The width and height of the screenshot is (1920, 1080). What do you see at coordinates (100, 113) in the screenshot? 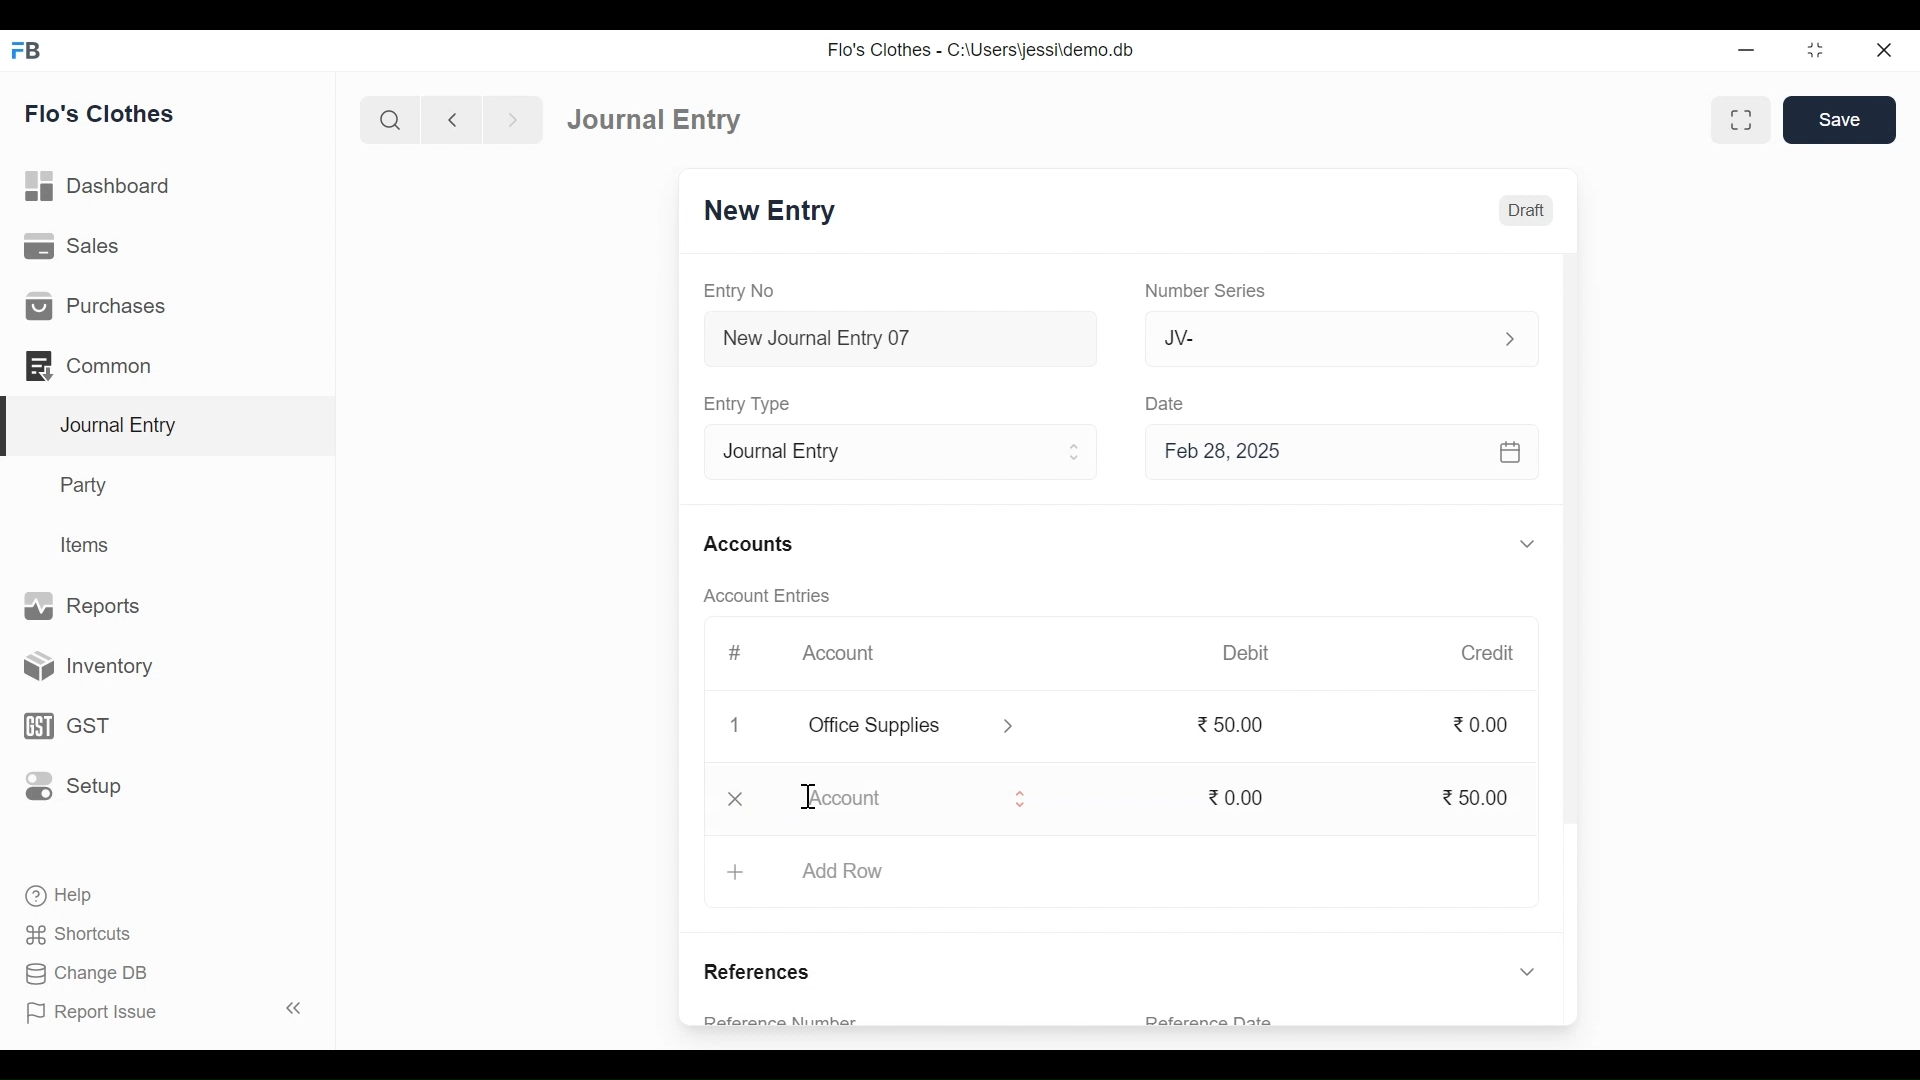
I see `Flo's Clothes` at bounding box center [100, 113].